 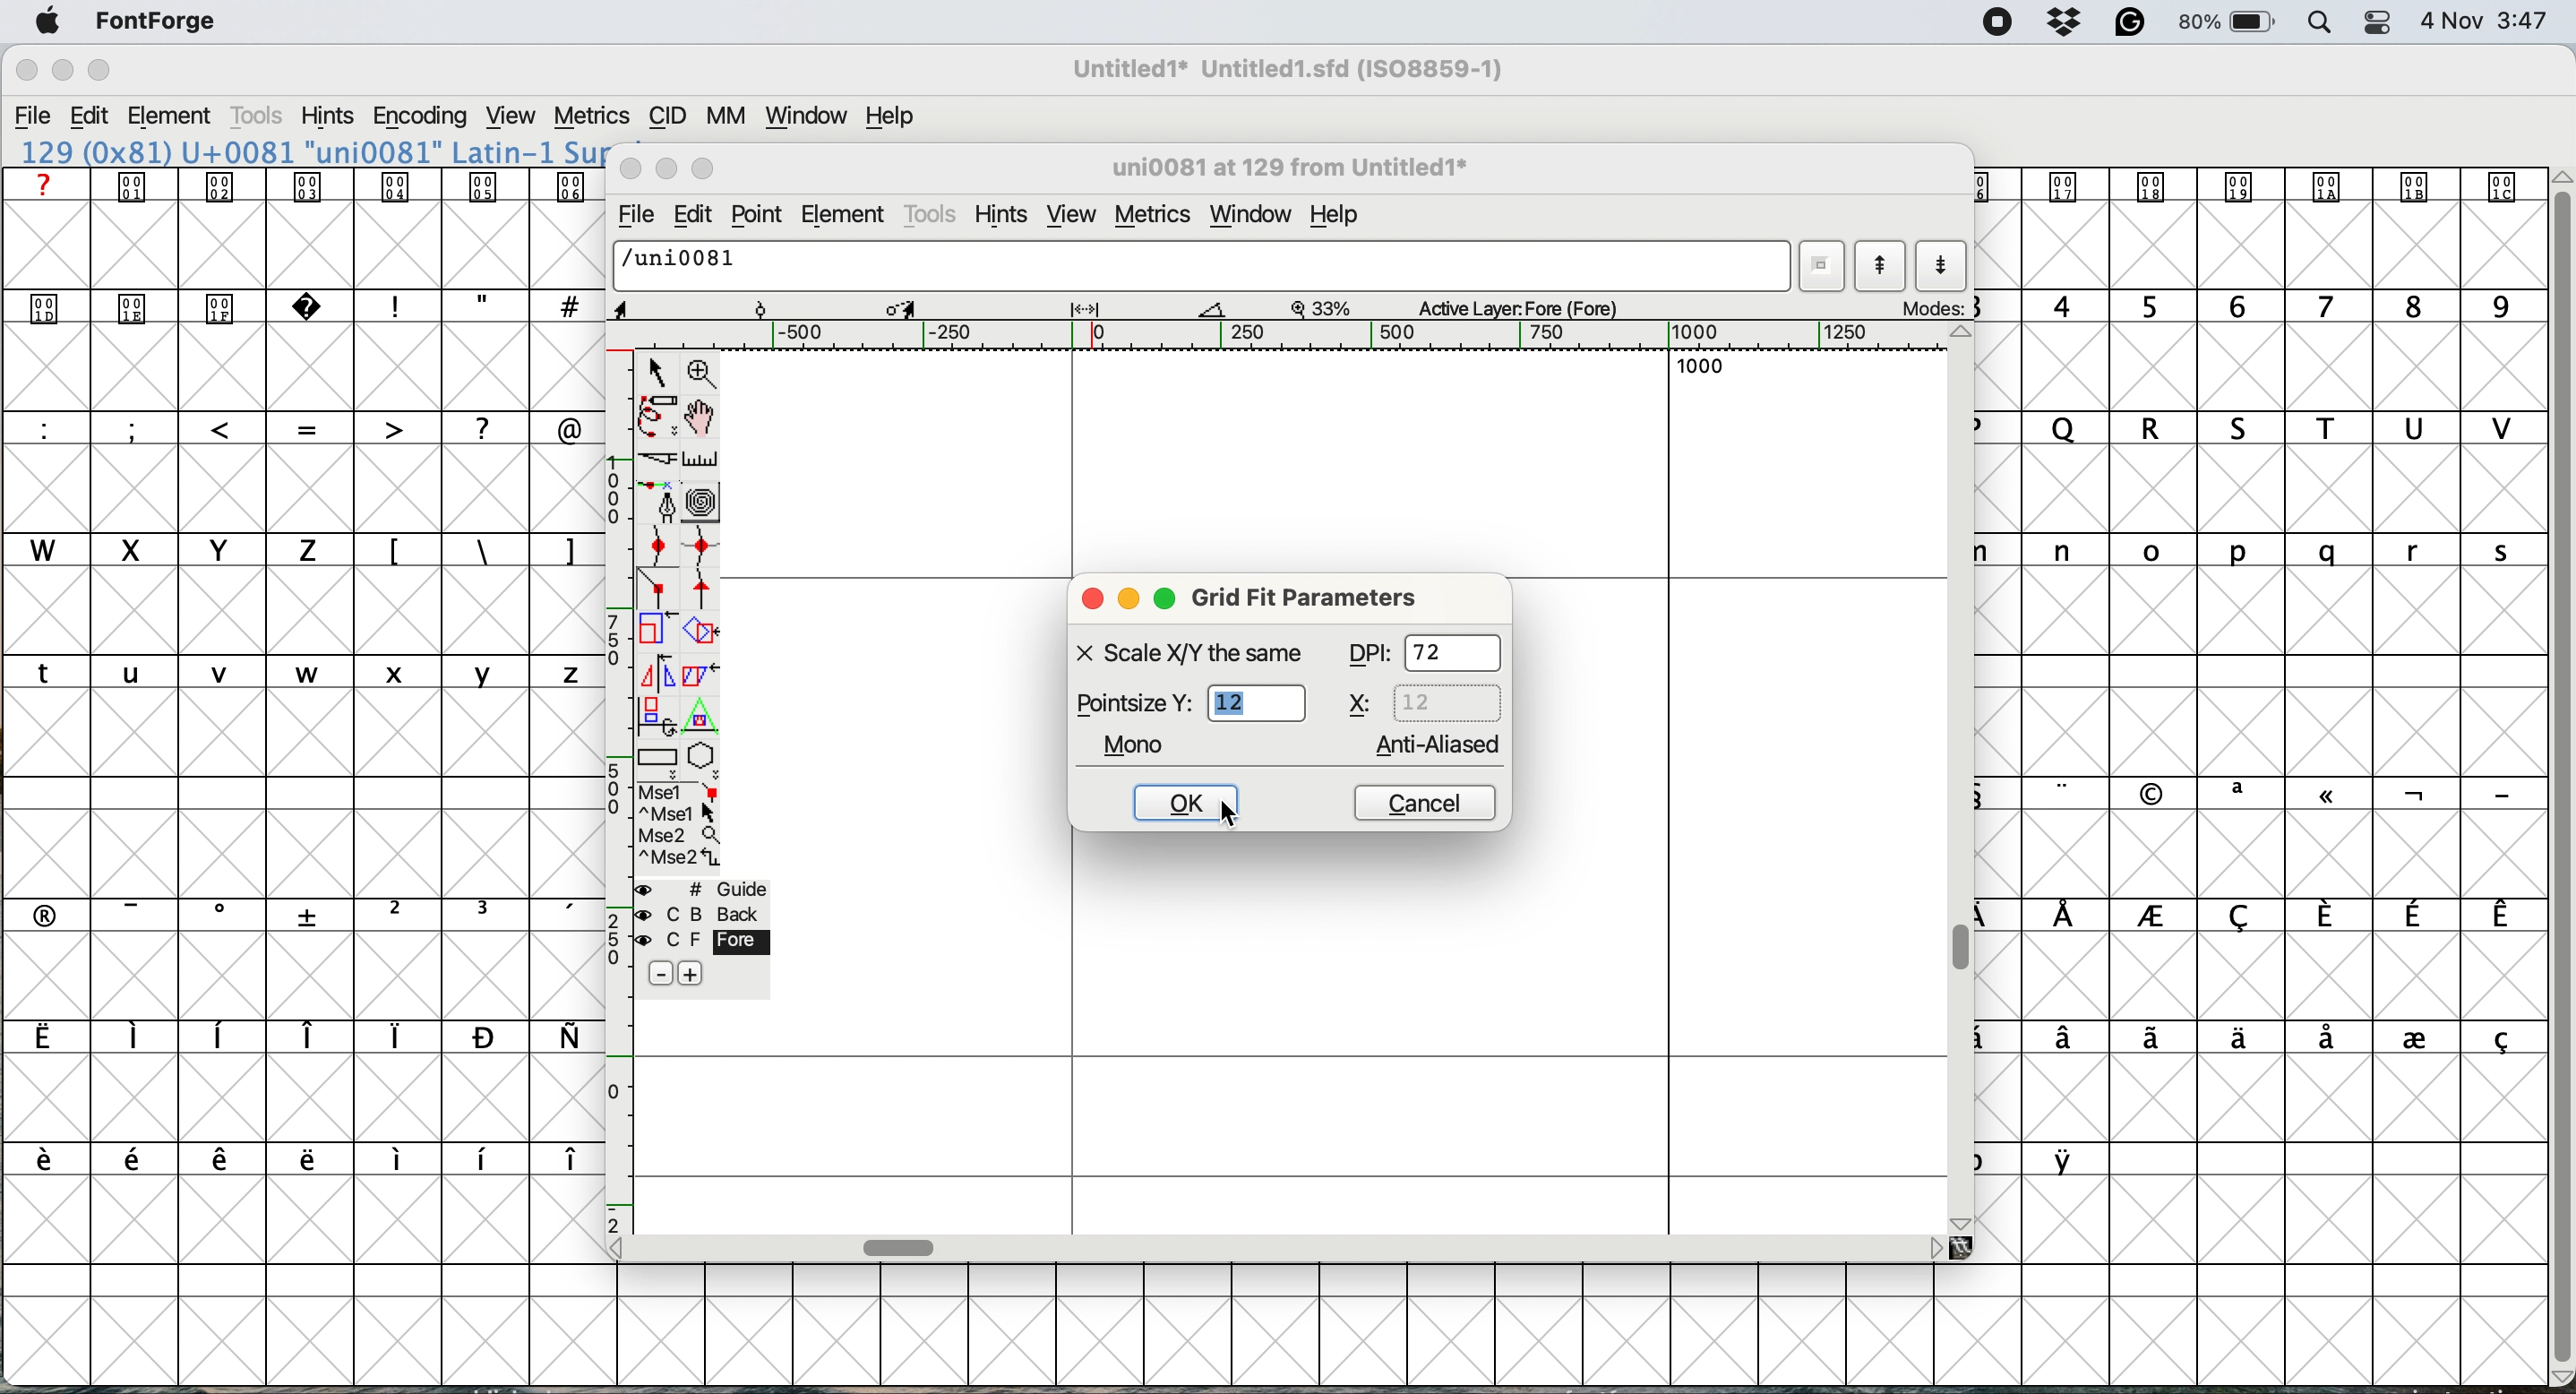 What do you see at coordinates (1085, 308) in the screenshot?
I see `Width/Spacing Tool` at bounding box center [1085, 308].